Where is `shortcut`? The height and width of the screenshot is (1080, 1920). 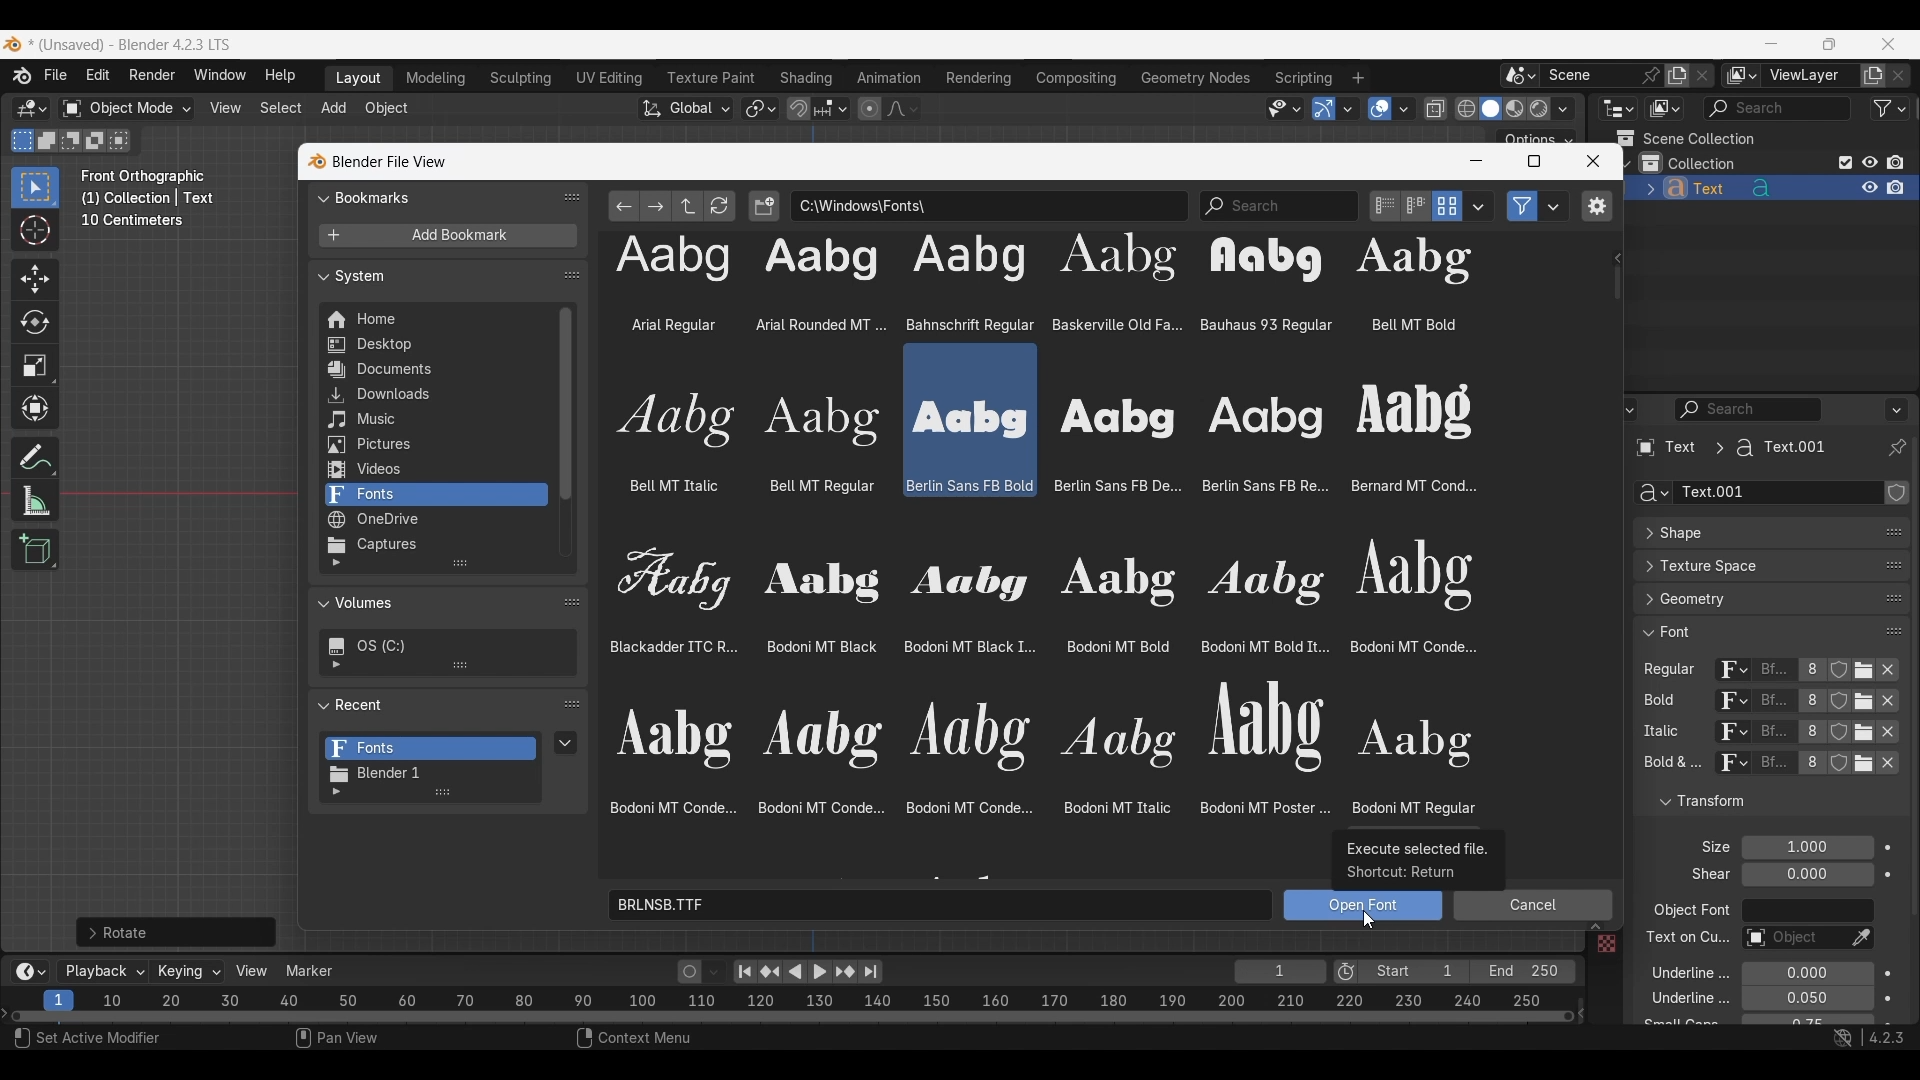 shortcut is located at coordinates (1865, 1040).